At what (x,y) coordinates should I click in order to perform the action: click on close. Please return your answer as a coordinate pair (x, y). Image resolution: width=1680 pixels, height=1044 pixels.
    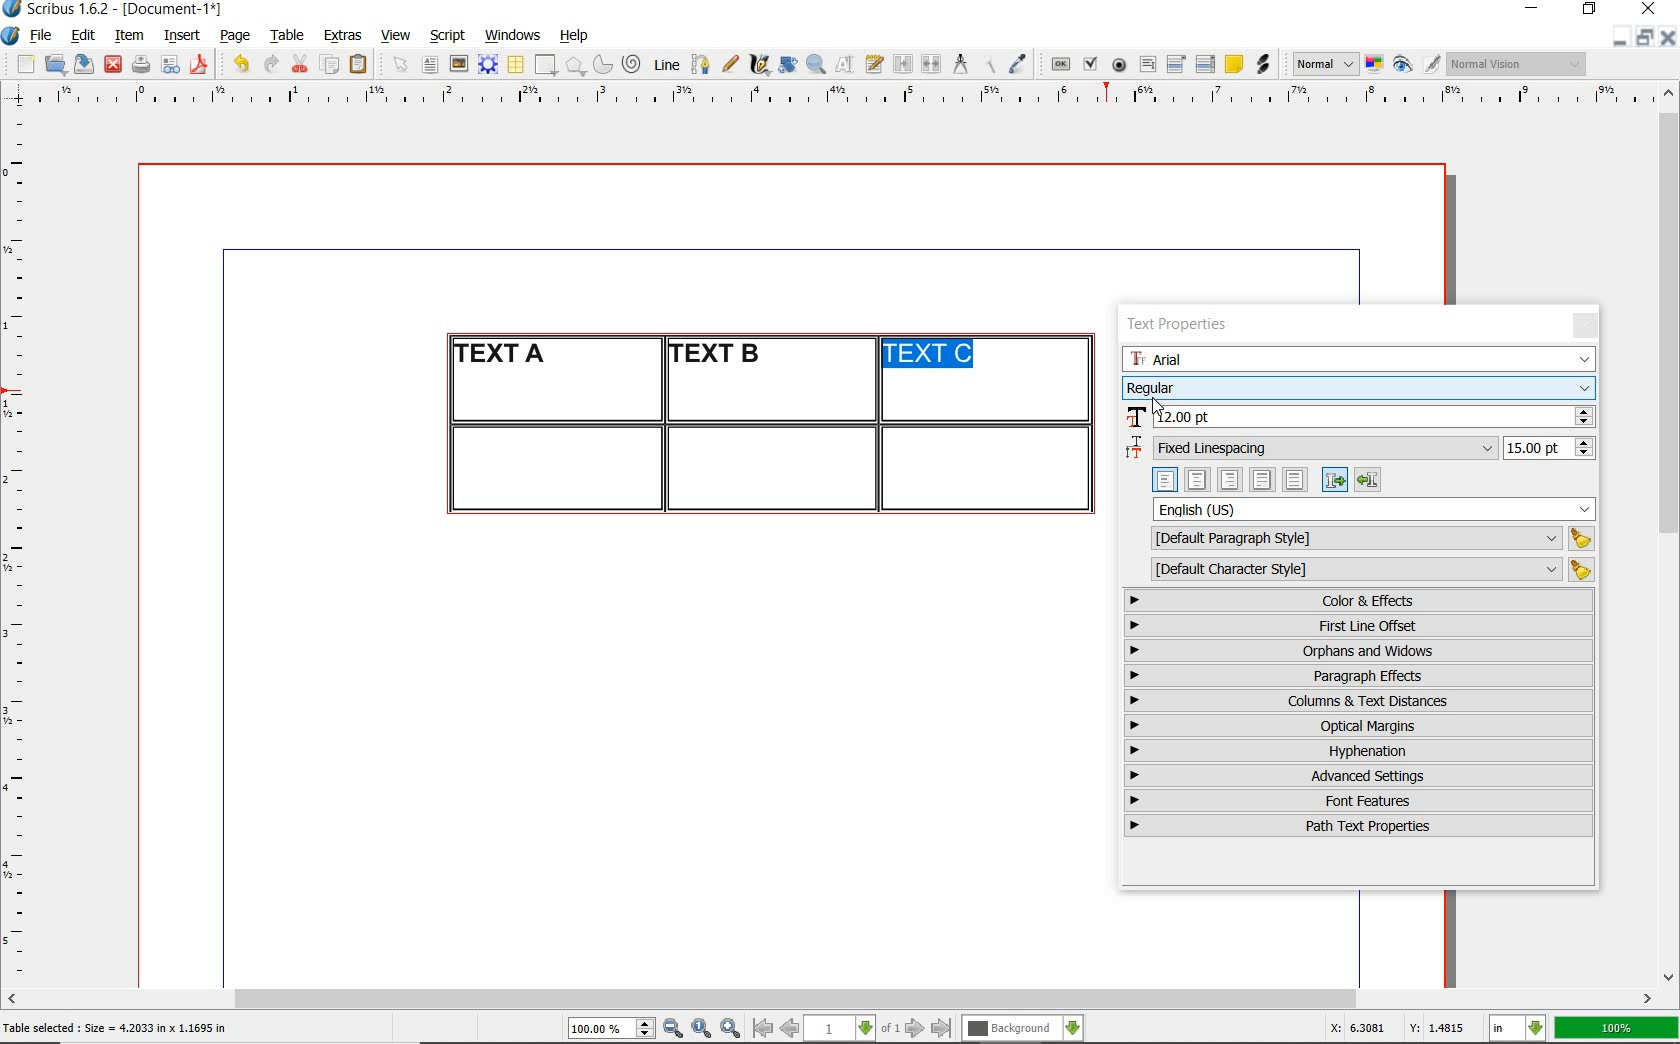
    Looking at the image, I should click on (1668, 37).